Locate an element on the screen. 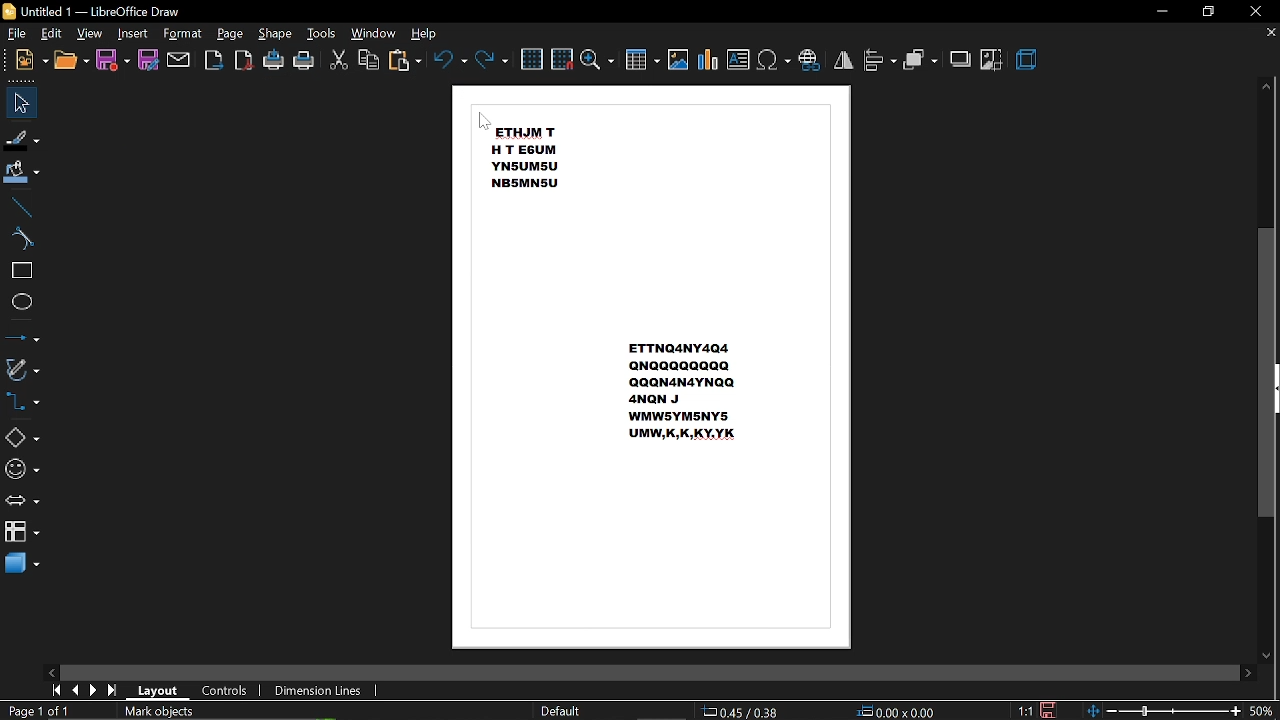 The height and width of the screenshot is (720, 1280). fill line is located at coordinates (23, 138).